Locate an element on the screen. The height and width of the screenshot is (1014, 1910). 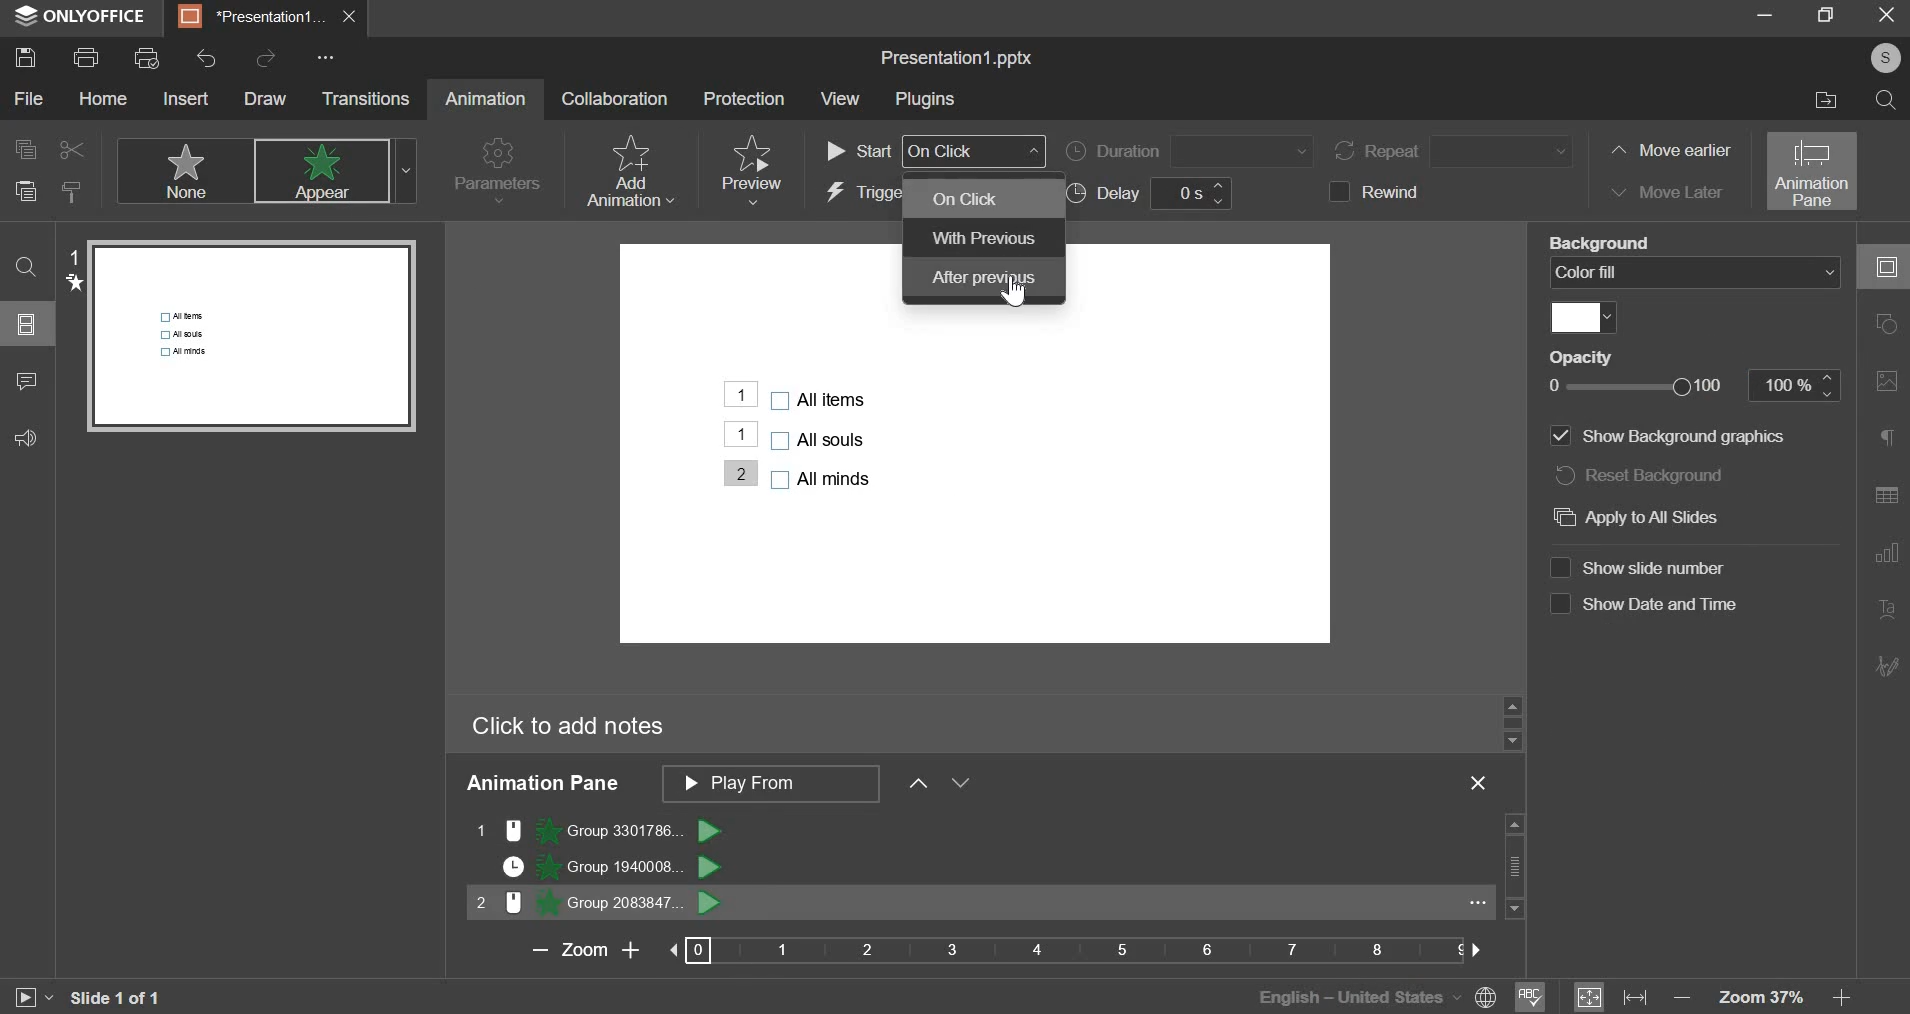
save is located at coordinates (24, 57).